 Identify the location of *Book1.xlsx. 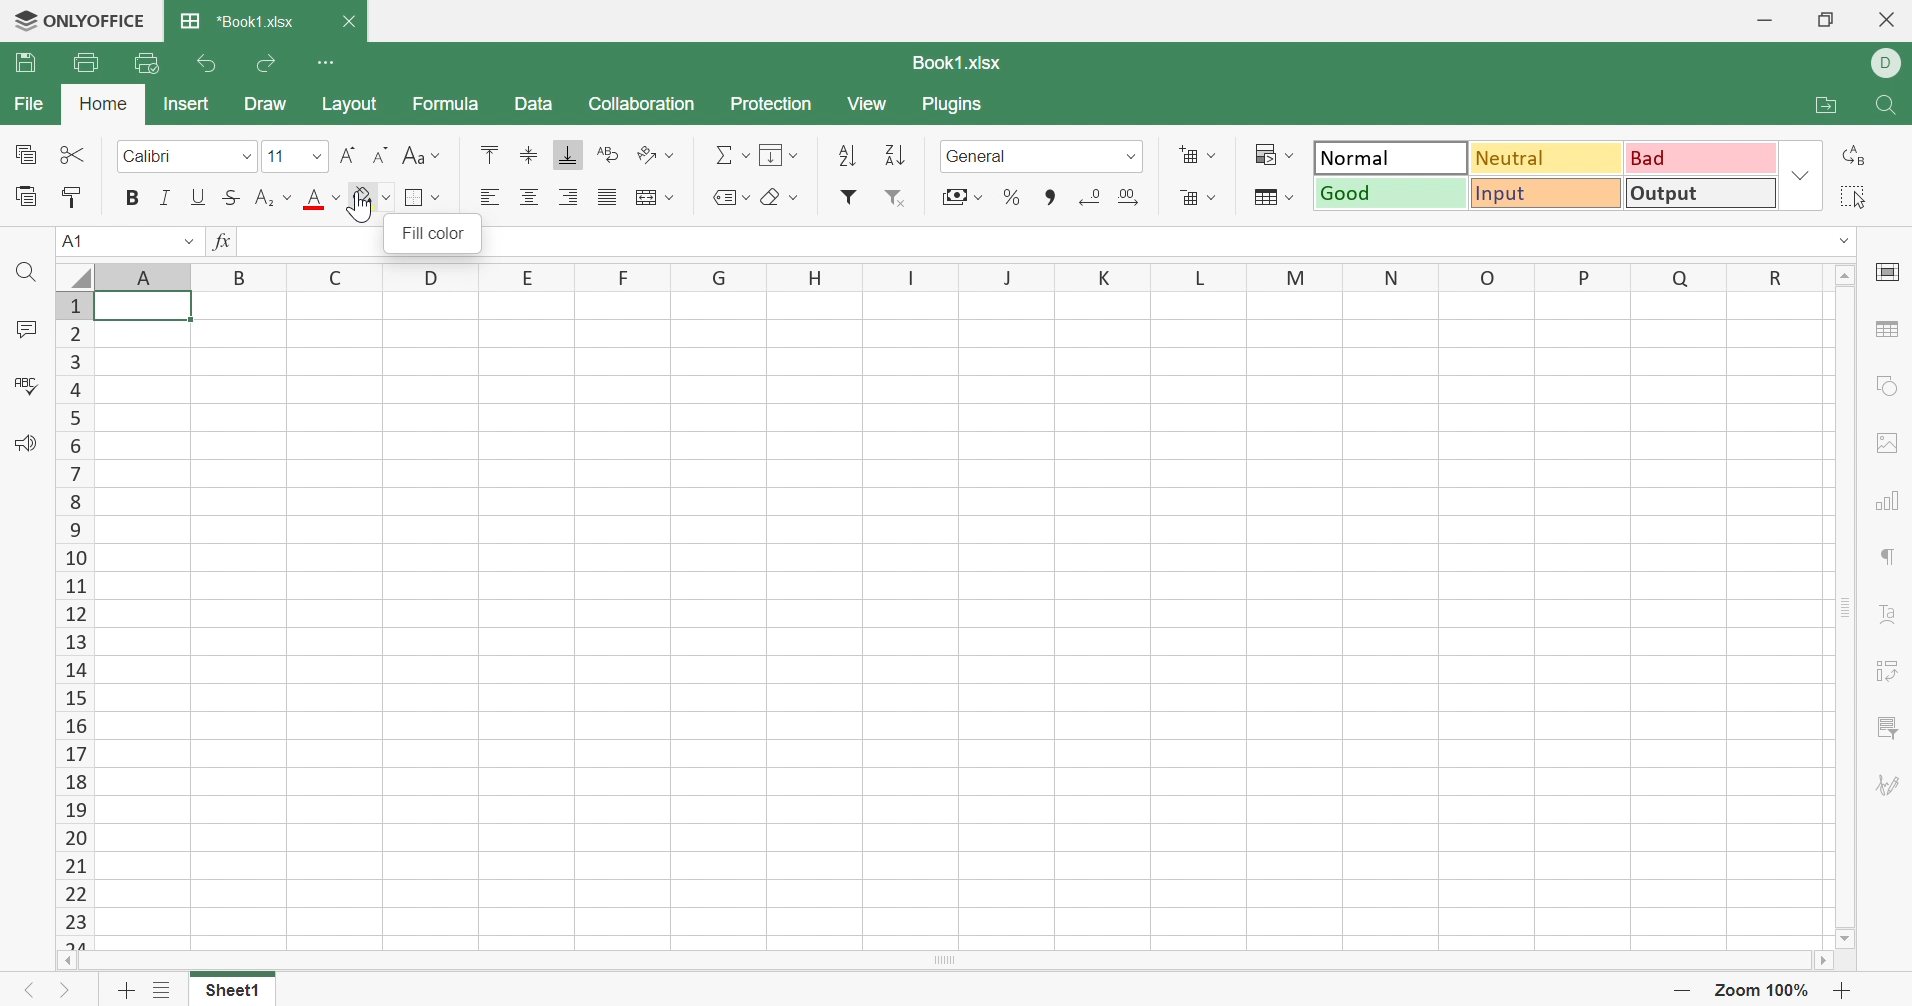
(242, 20).